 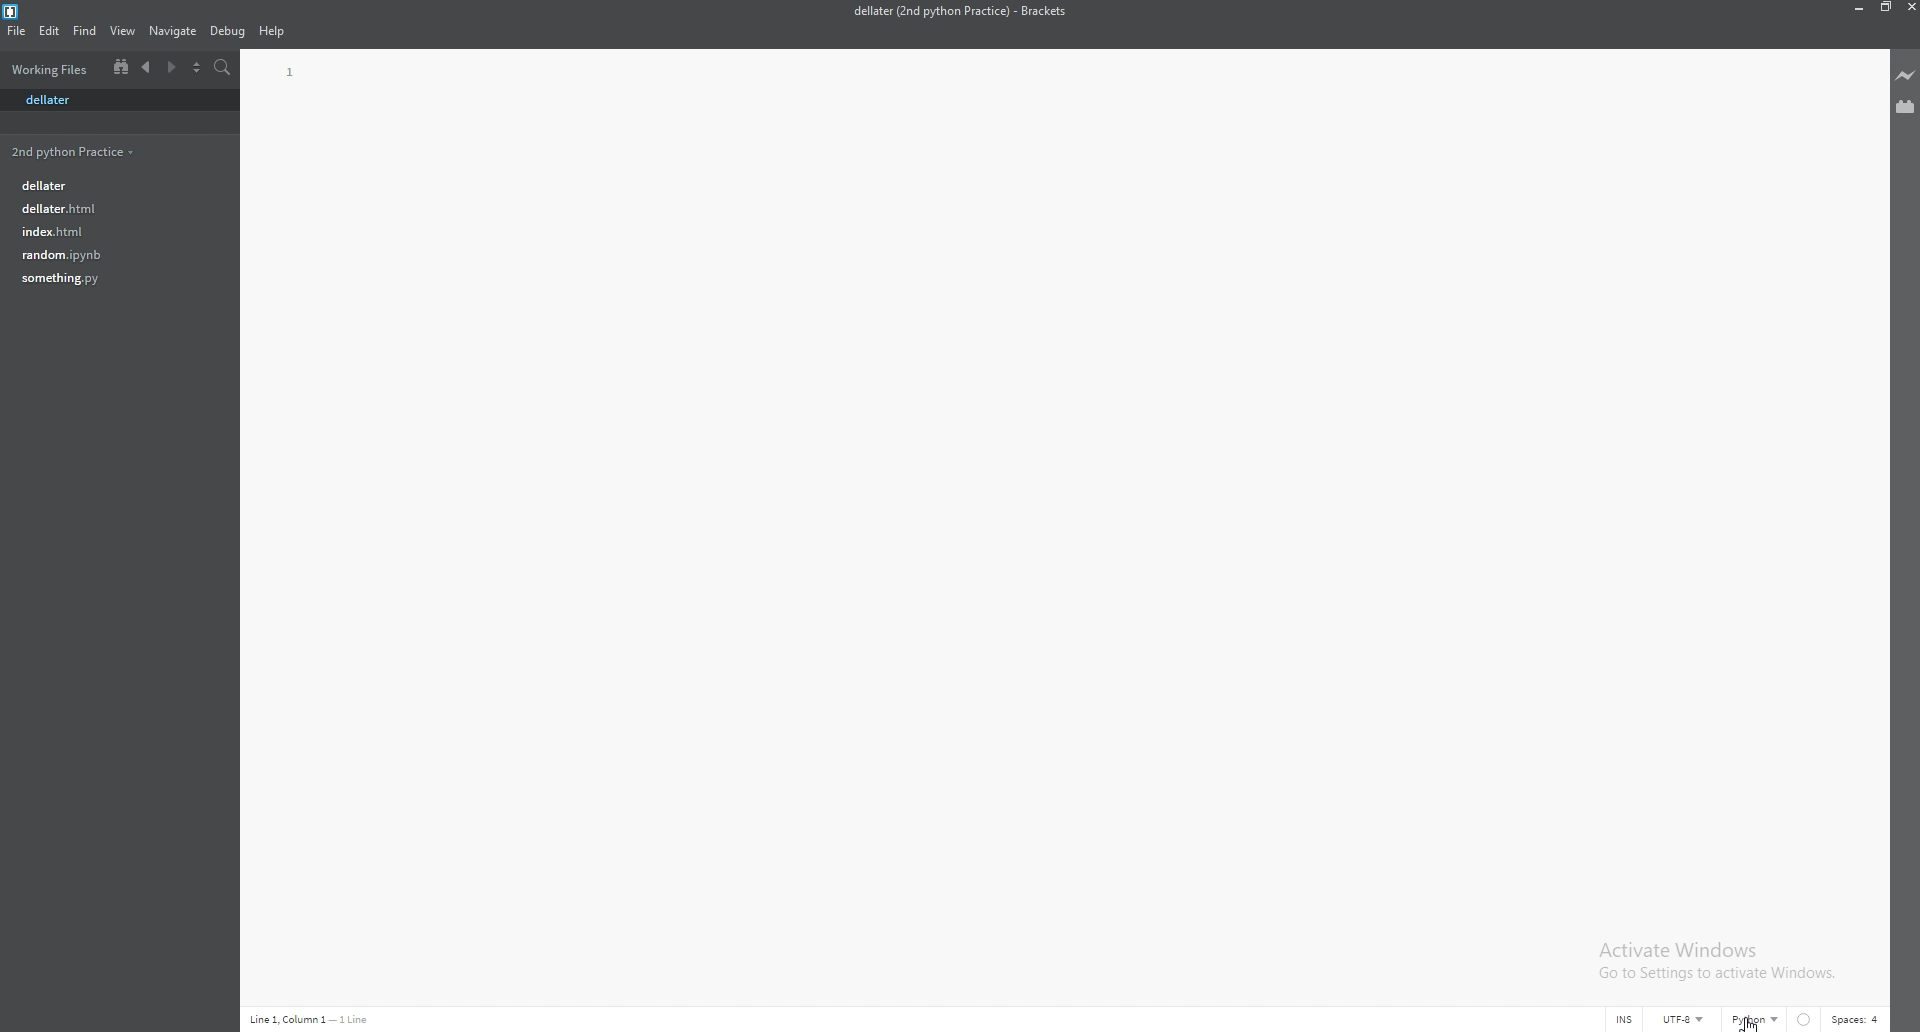 What do you see at coordinates (50, 30) in the screenshot?
I see `edit` at bounding box center [50, 30].